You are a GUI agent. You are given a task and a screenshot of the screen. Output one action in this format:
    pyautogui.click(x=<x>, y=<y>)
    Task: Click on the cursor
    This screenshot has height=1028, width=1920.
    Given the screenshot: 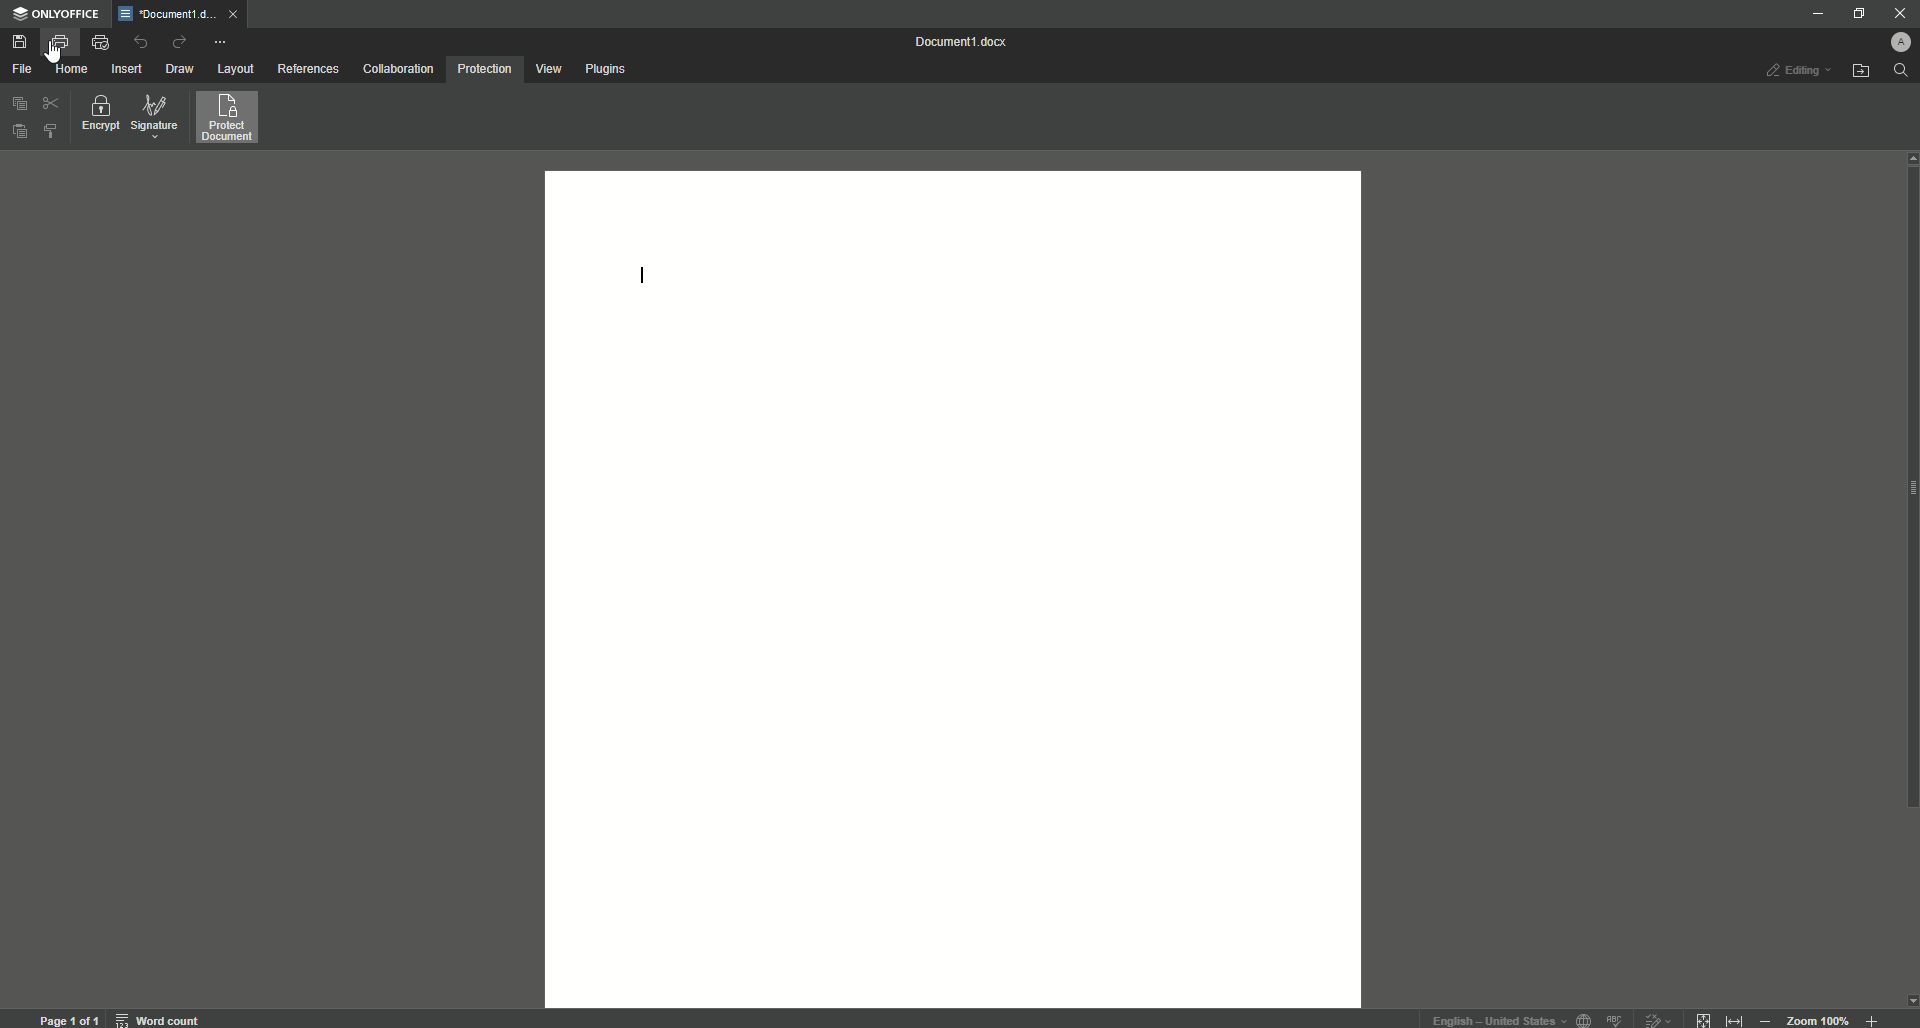 What is the action you would take?
    pyautogui.click(x=55, y=57)
    